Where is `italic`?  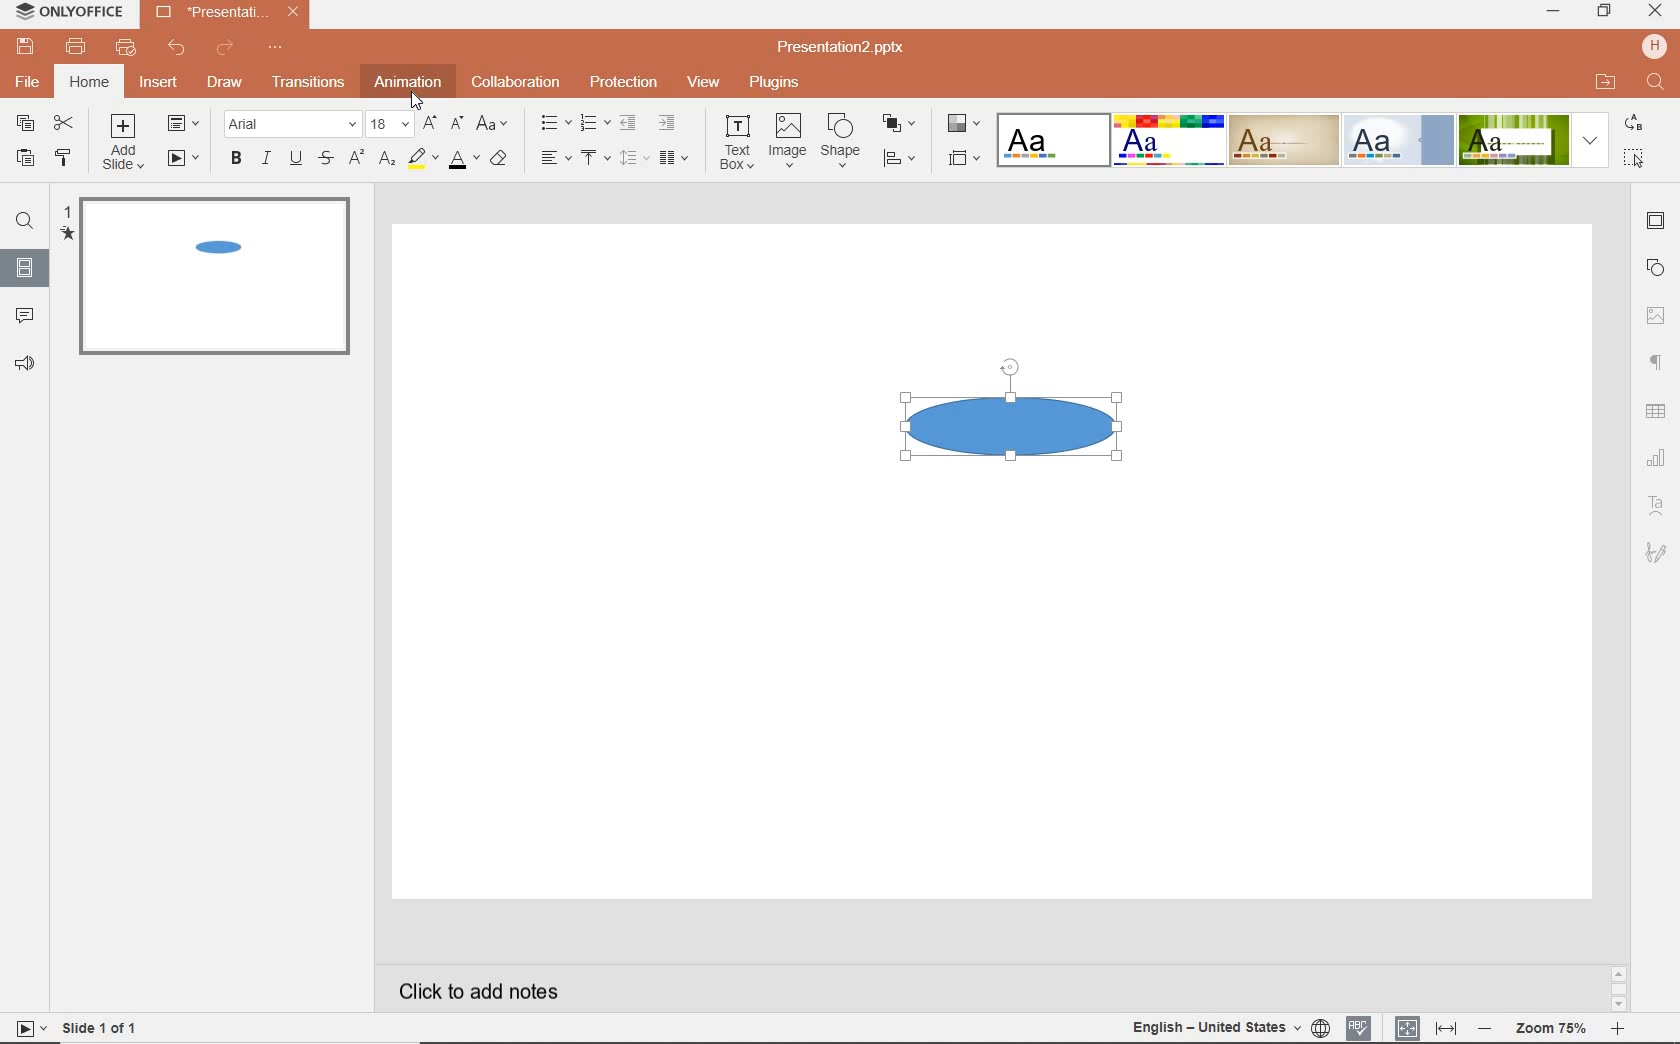
italic is located at coordinates (265, 157).